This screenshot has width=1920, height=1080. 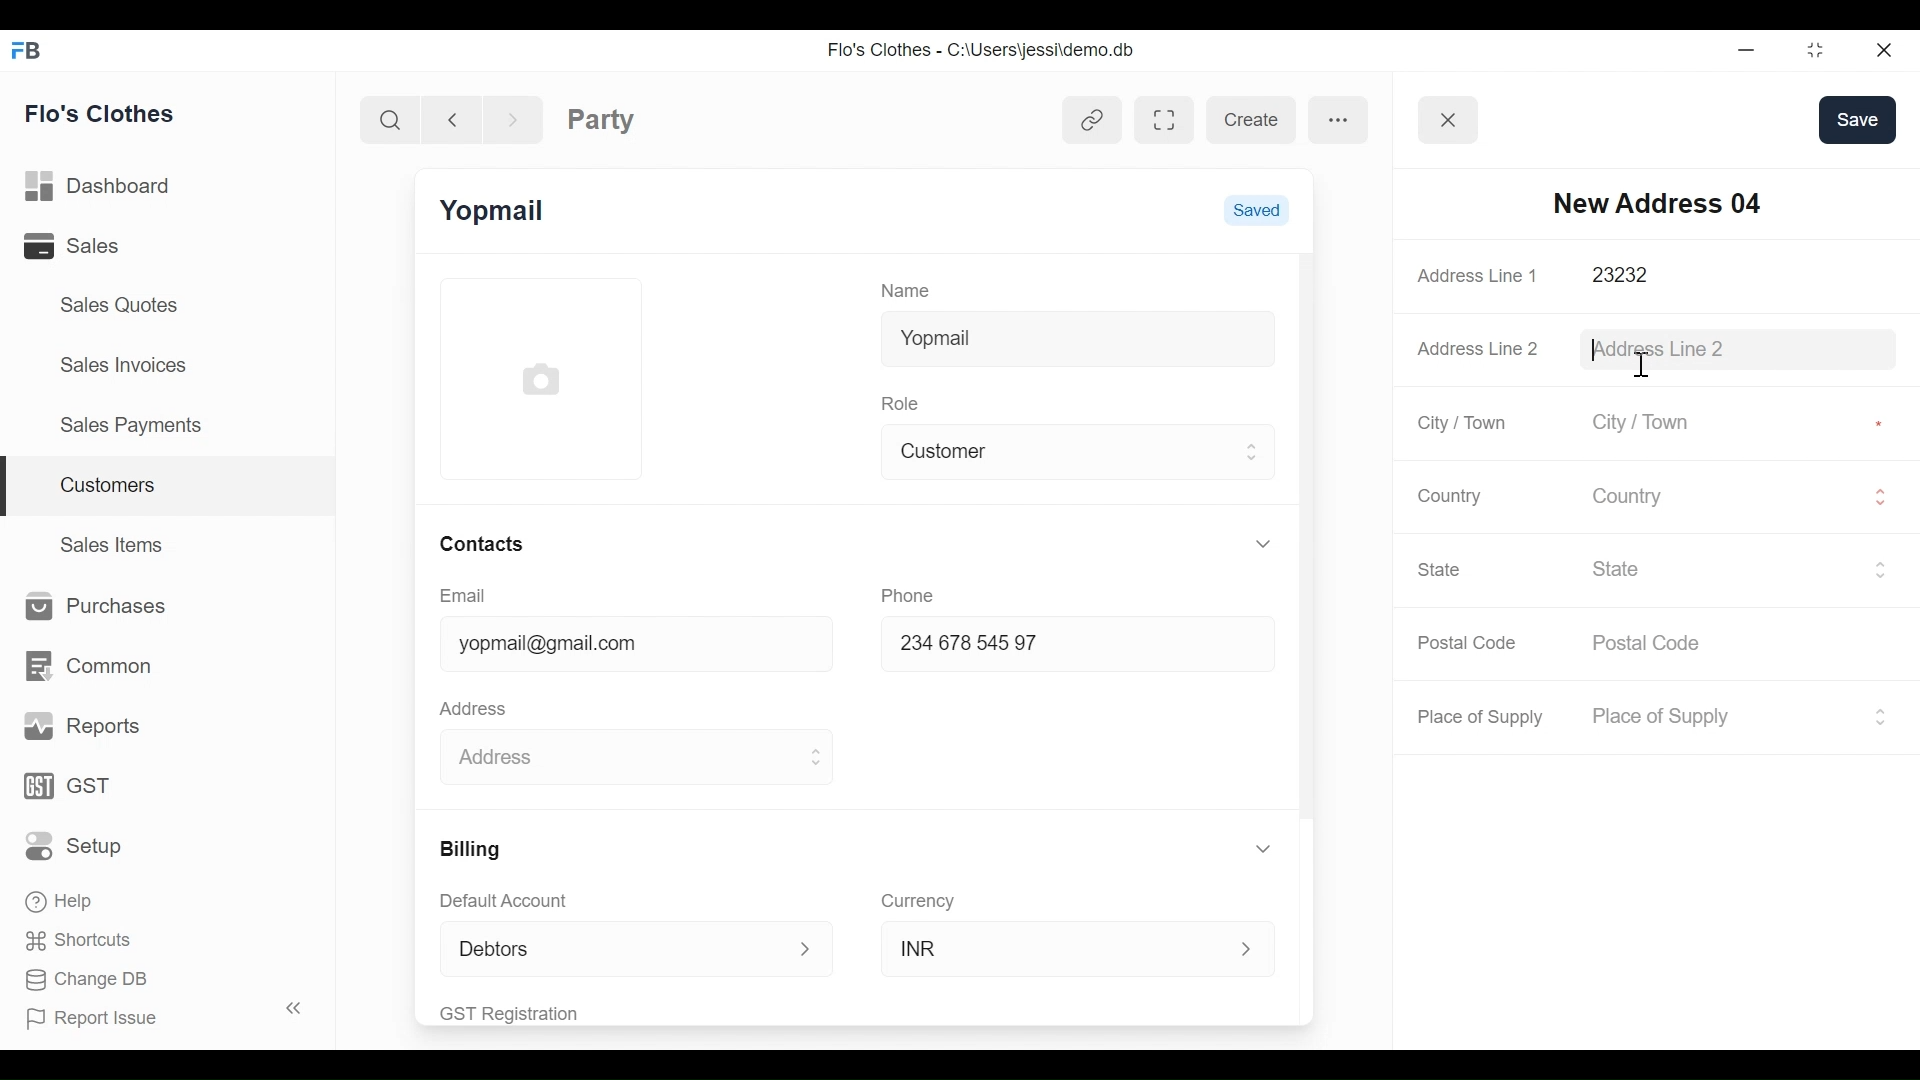 What do you see at coordinates (1875, 275) in the screenshot?
I see `Asterisk` at bounding box center [1875, 275].